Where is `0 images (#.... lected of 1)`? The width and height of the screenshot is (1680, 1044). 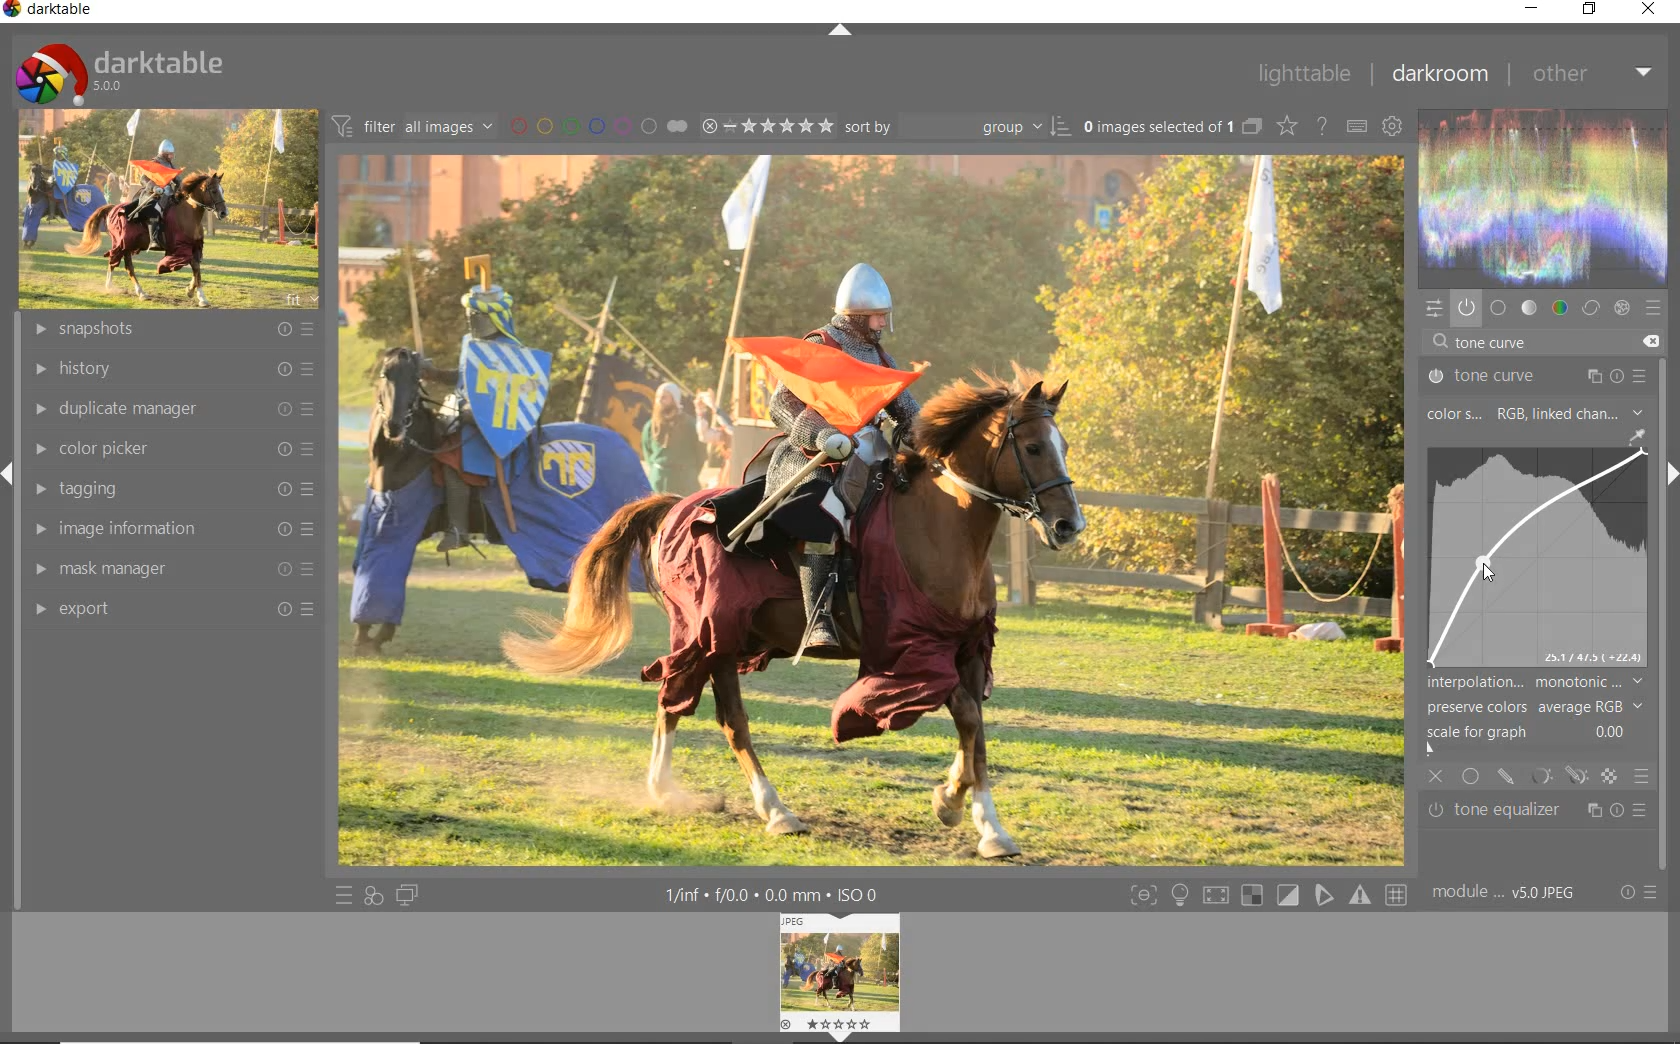 0 images (#.... lected of 1) is located at coordinates (1170, 126).